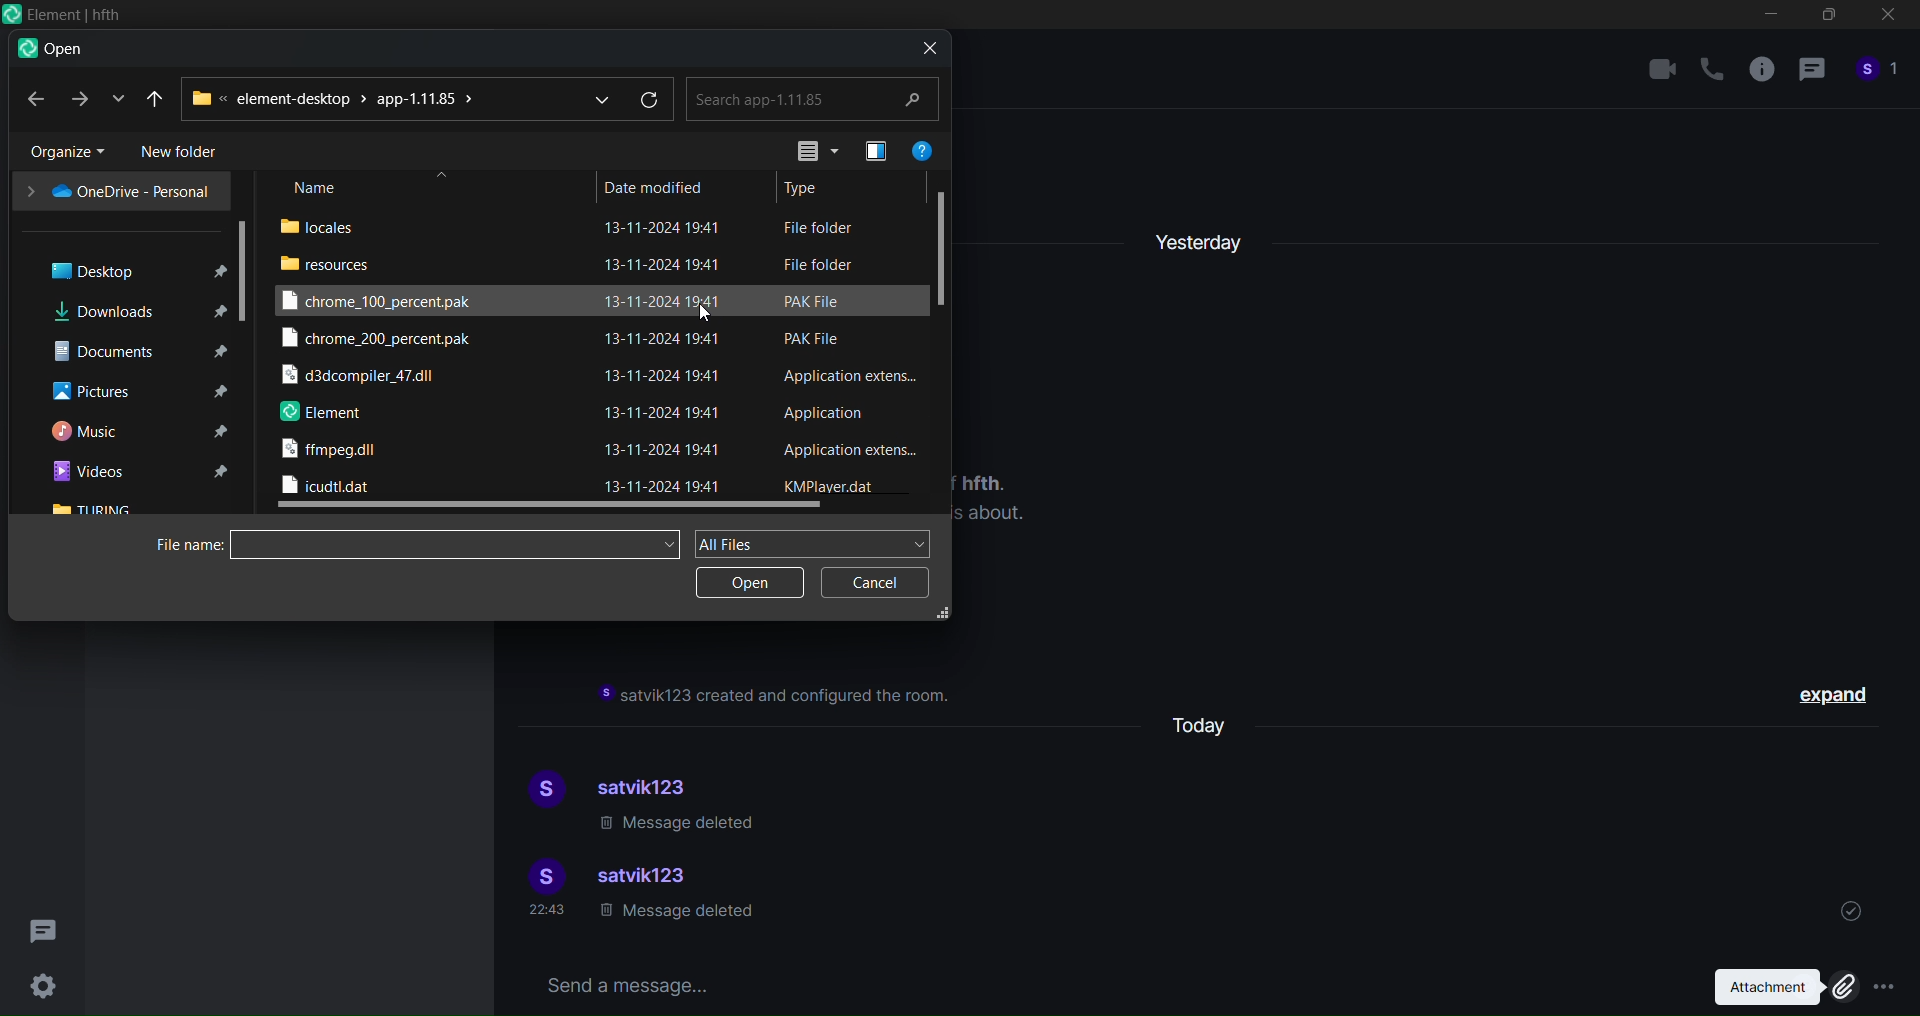 The image size is (1920, 1016). Describe the element at coordinates (43, 986) in the screenshot. I see `setting` at that location.